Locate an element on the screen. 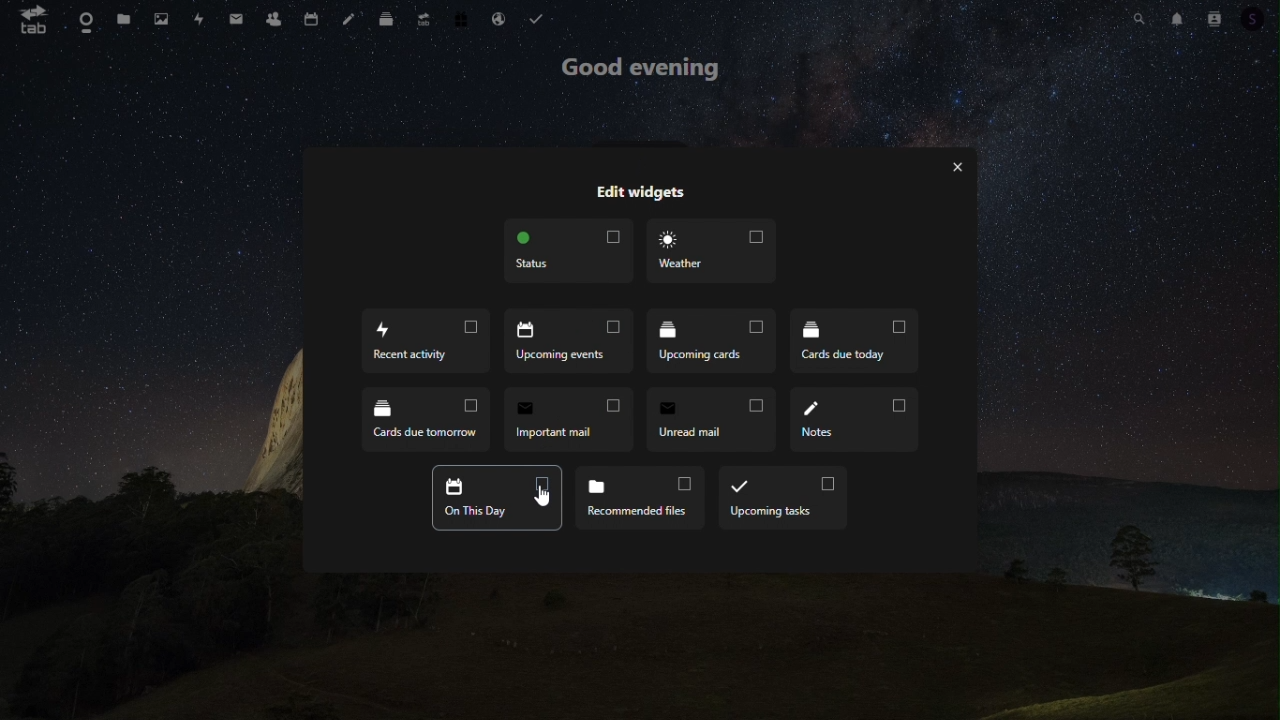 This screenshot has width=1280, height=720. Status is located at coordinates (571, 252).